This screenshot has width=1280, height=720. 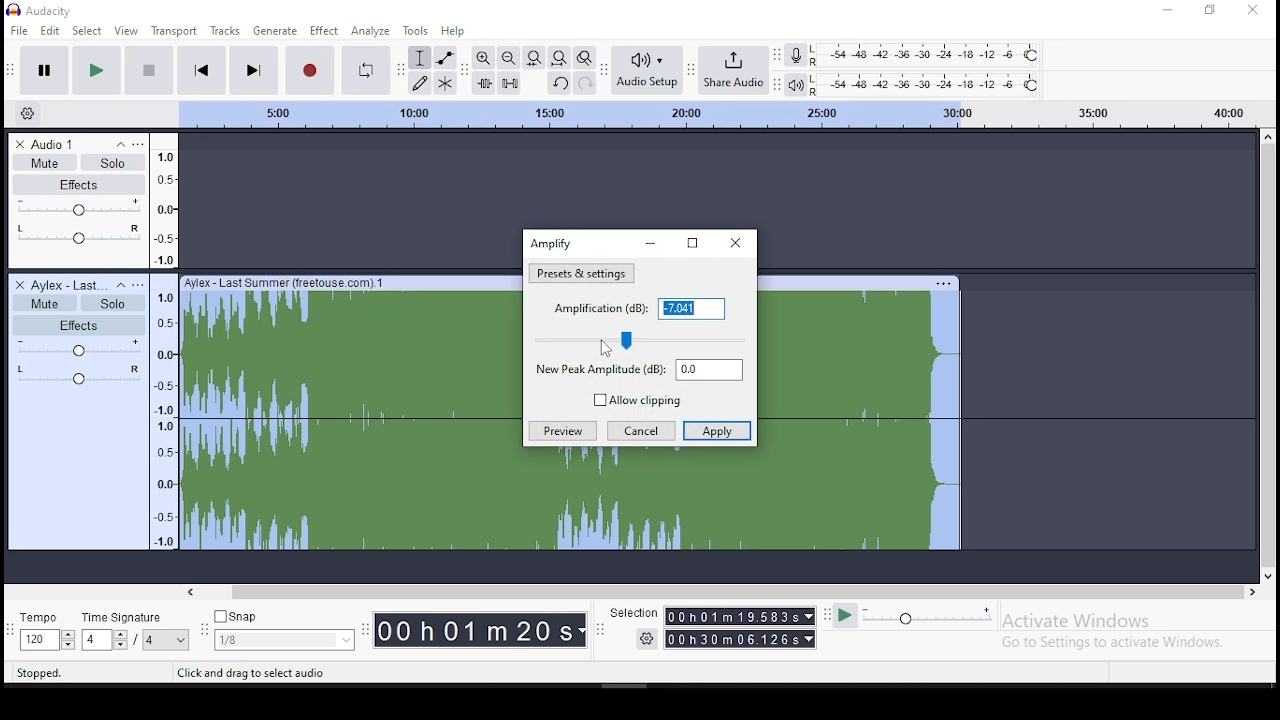 What do you see at coordinates (1266, 353) in the screenshot?
I see `scroll bar` at bounding box center [1266, 353].